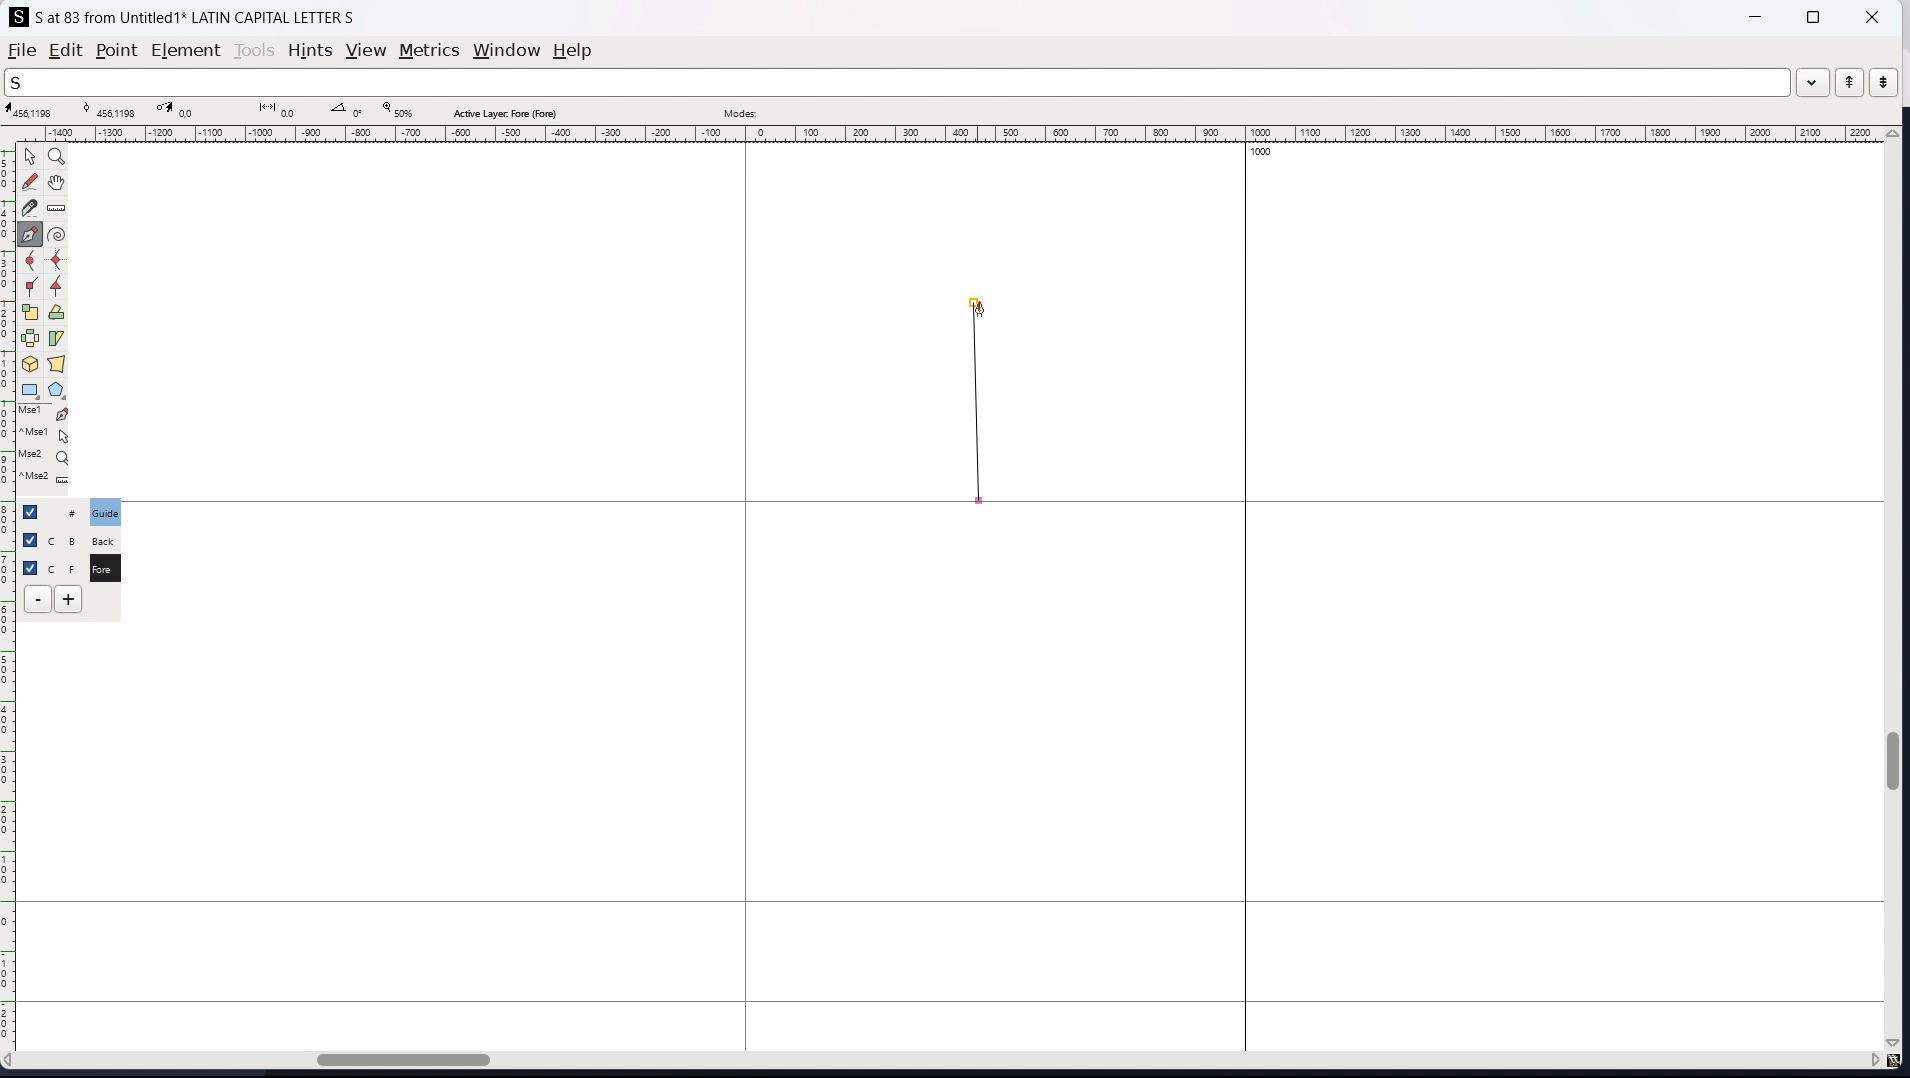 Image resolution: width=1910 pixels, height=1078 pixels. Describe the element at coordinates (397, 111) in the screenshot. I see `zoom level` at that location.